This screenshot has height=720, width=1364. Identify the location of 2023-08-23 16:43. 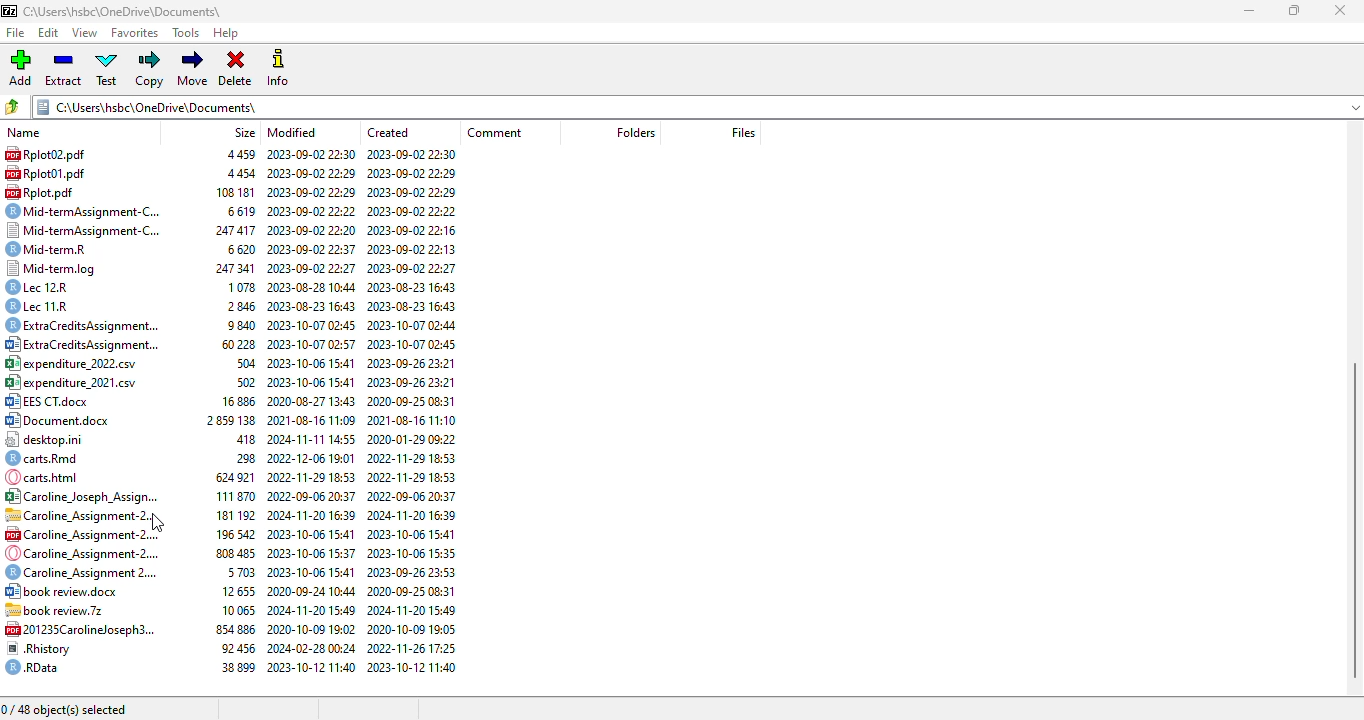
(416, 306).